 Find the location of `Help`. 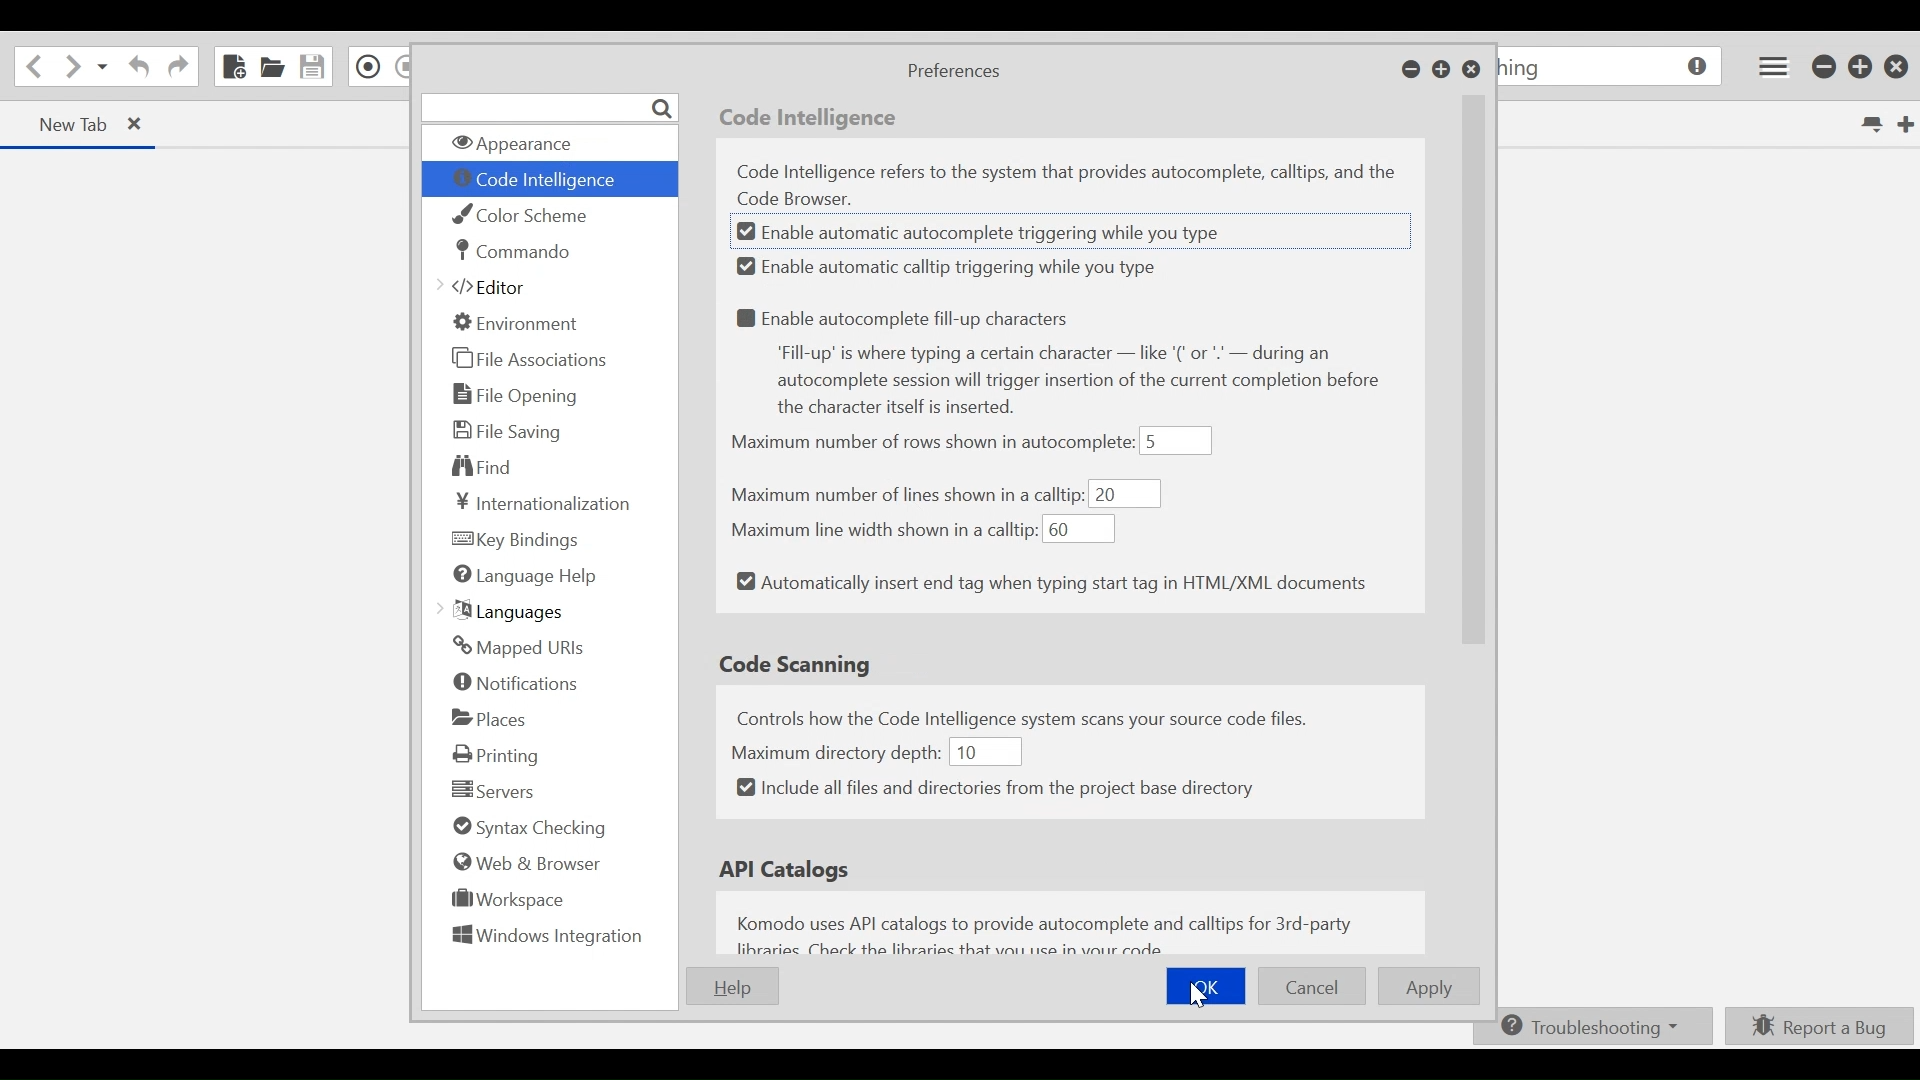

Help is located at coordinates (731, 986).